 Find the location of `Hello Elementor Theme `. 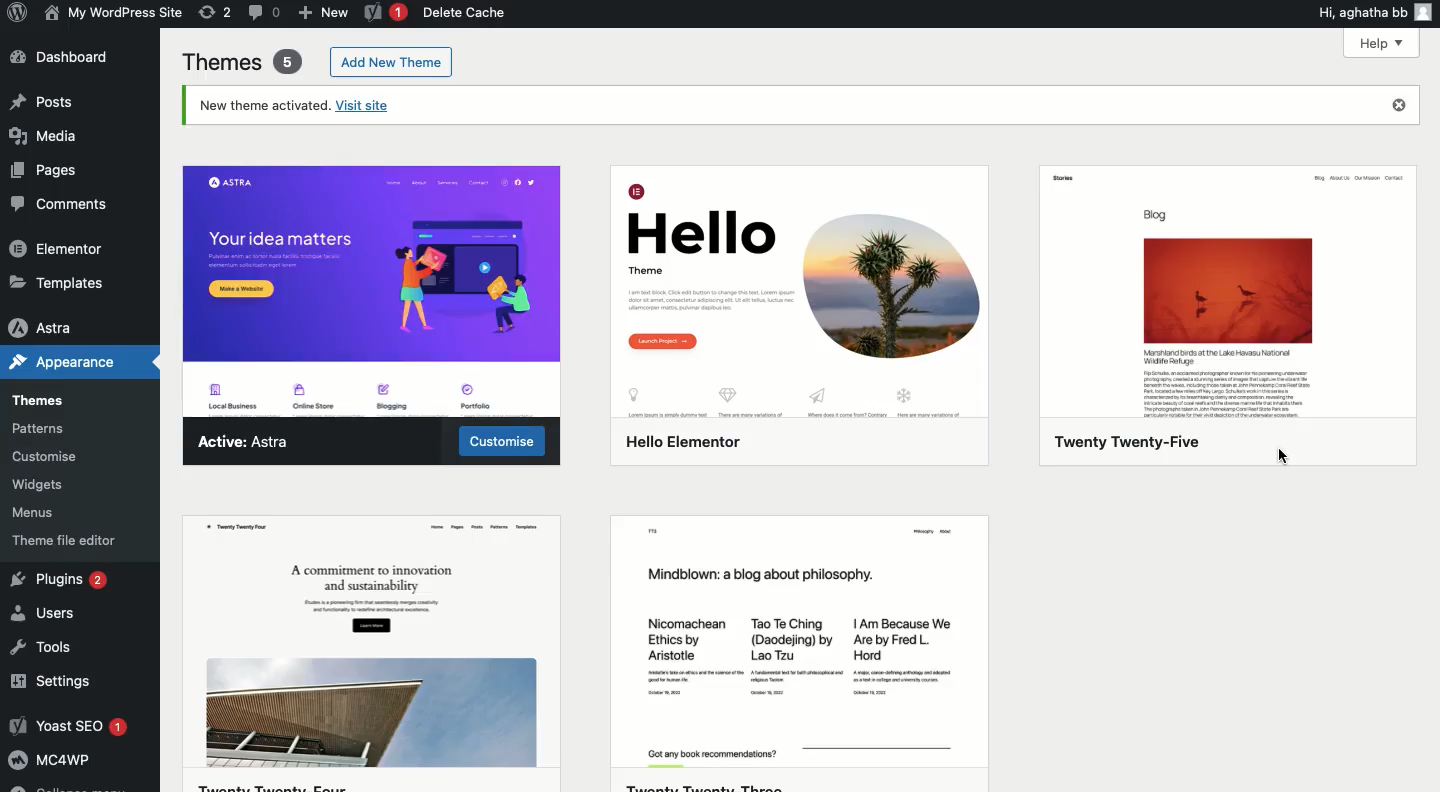

Hello Elementor Theme  is located at coordinates (803, 319).